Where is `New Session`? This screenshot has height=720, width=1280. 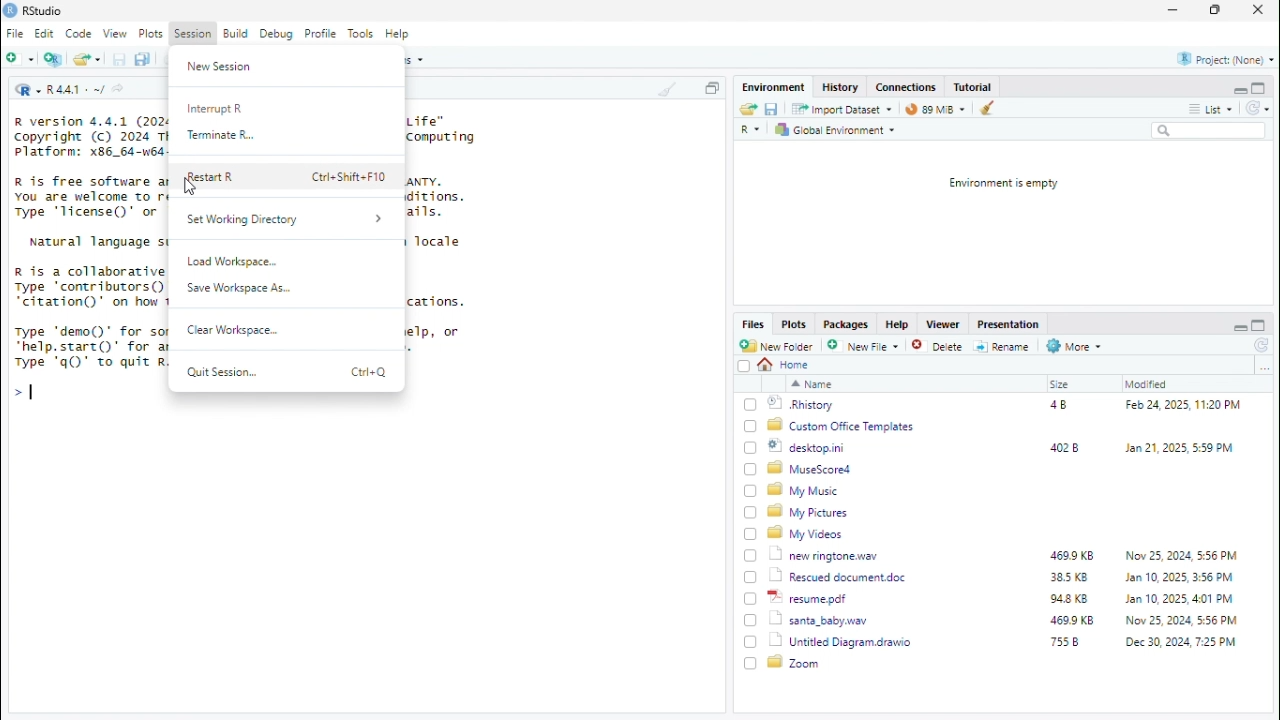
New Session is located at coordinates (222, 67).